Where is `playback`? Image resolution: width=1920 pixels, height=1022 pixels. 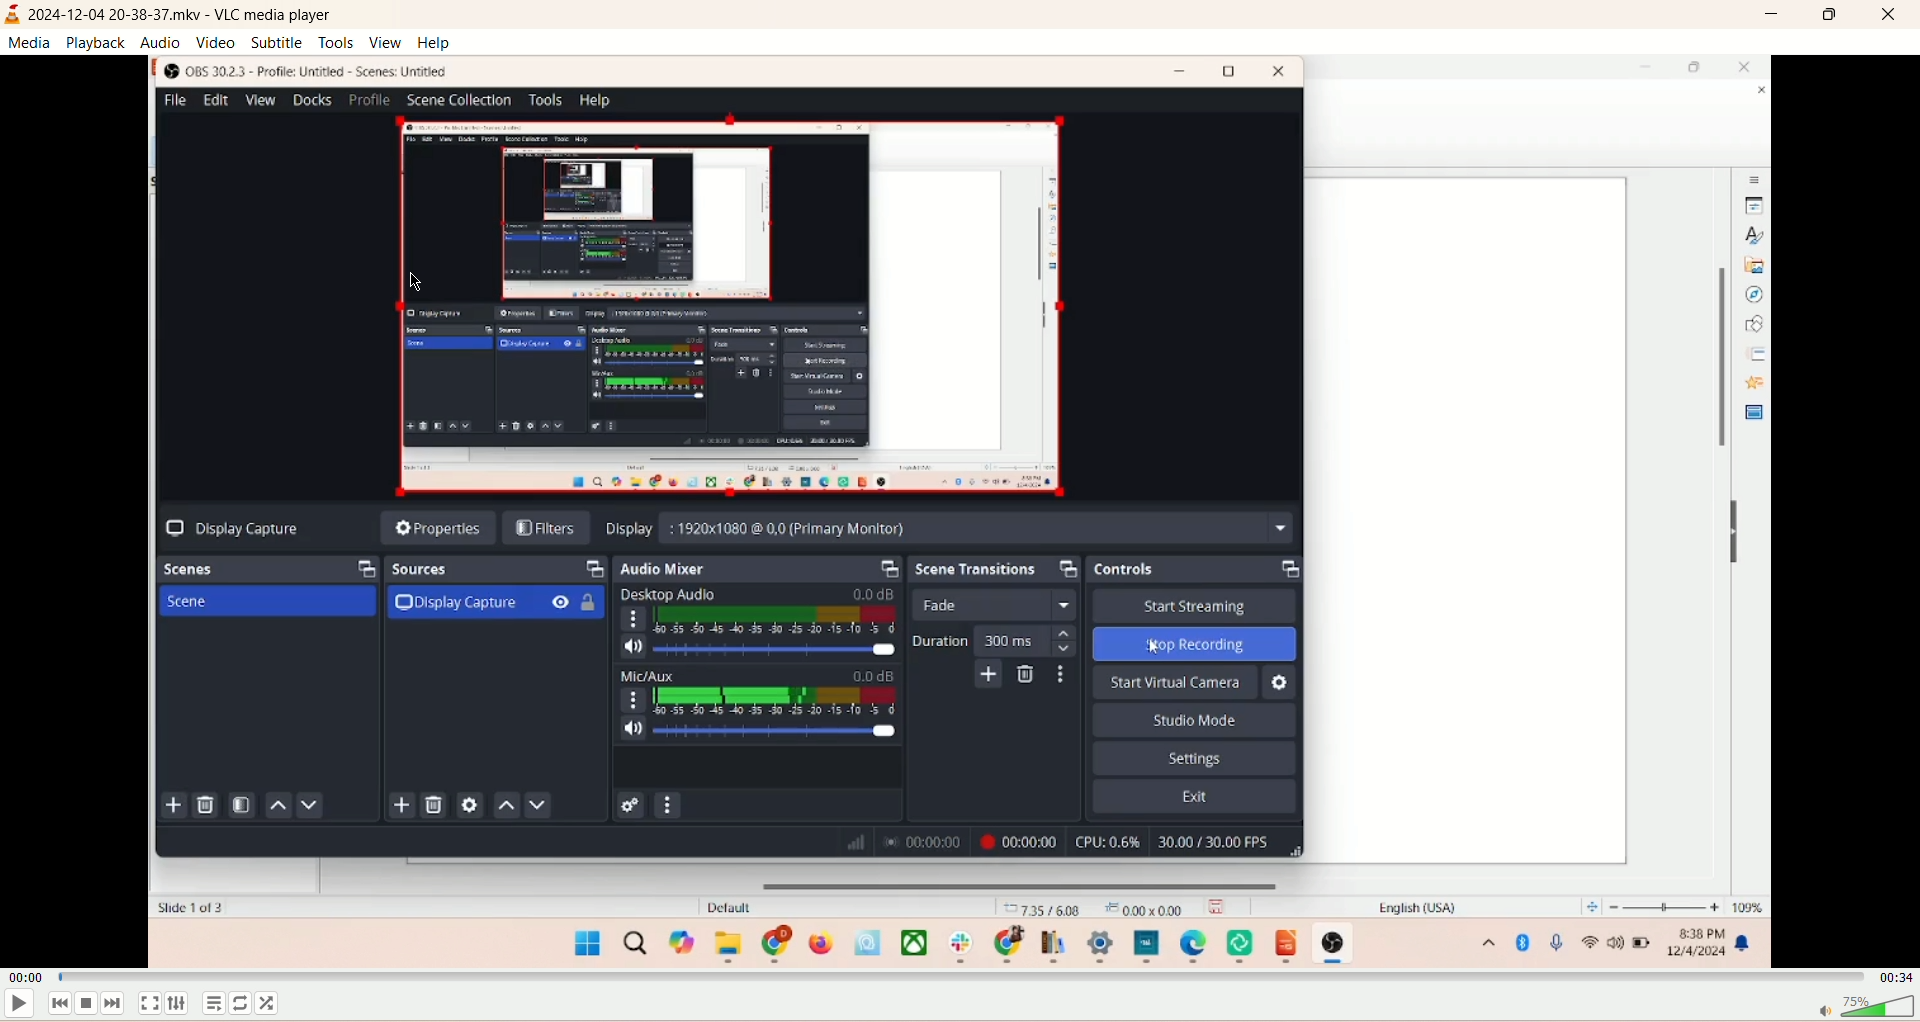
playback is located at coordinates (93, 44).